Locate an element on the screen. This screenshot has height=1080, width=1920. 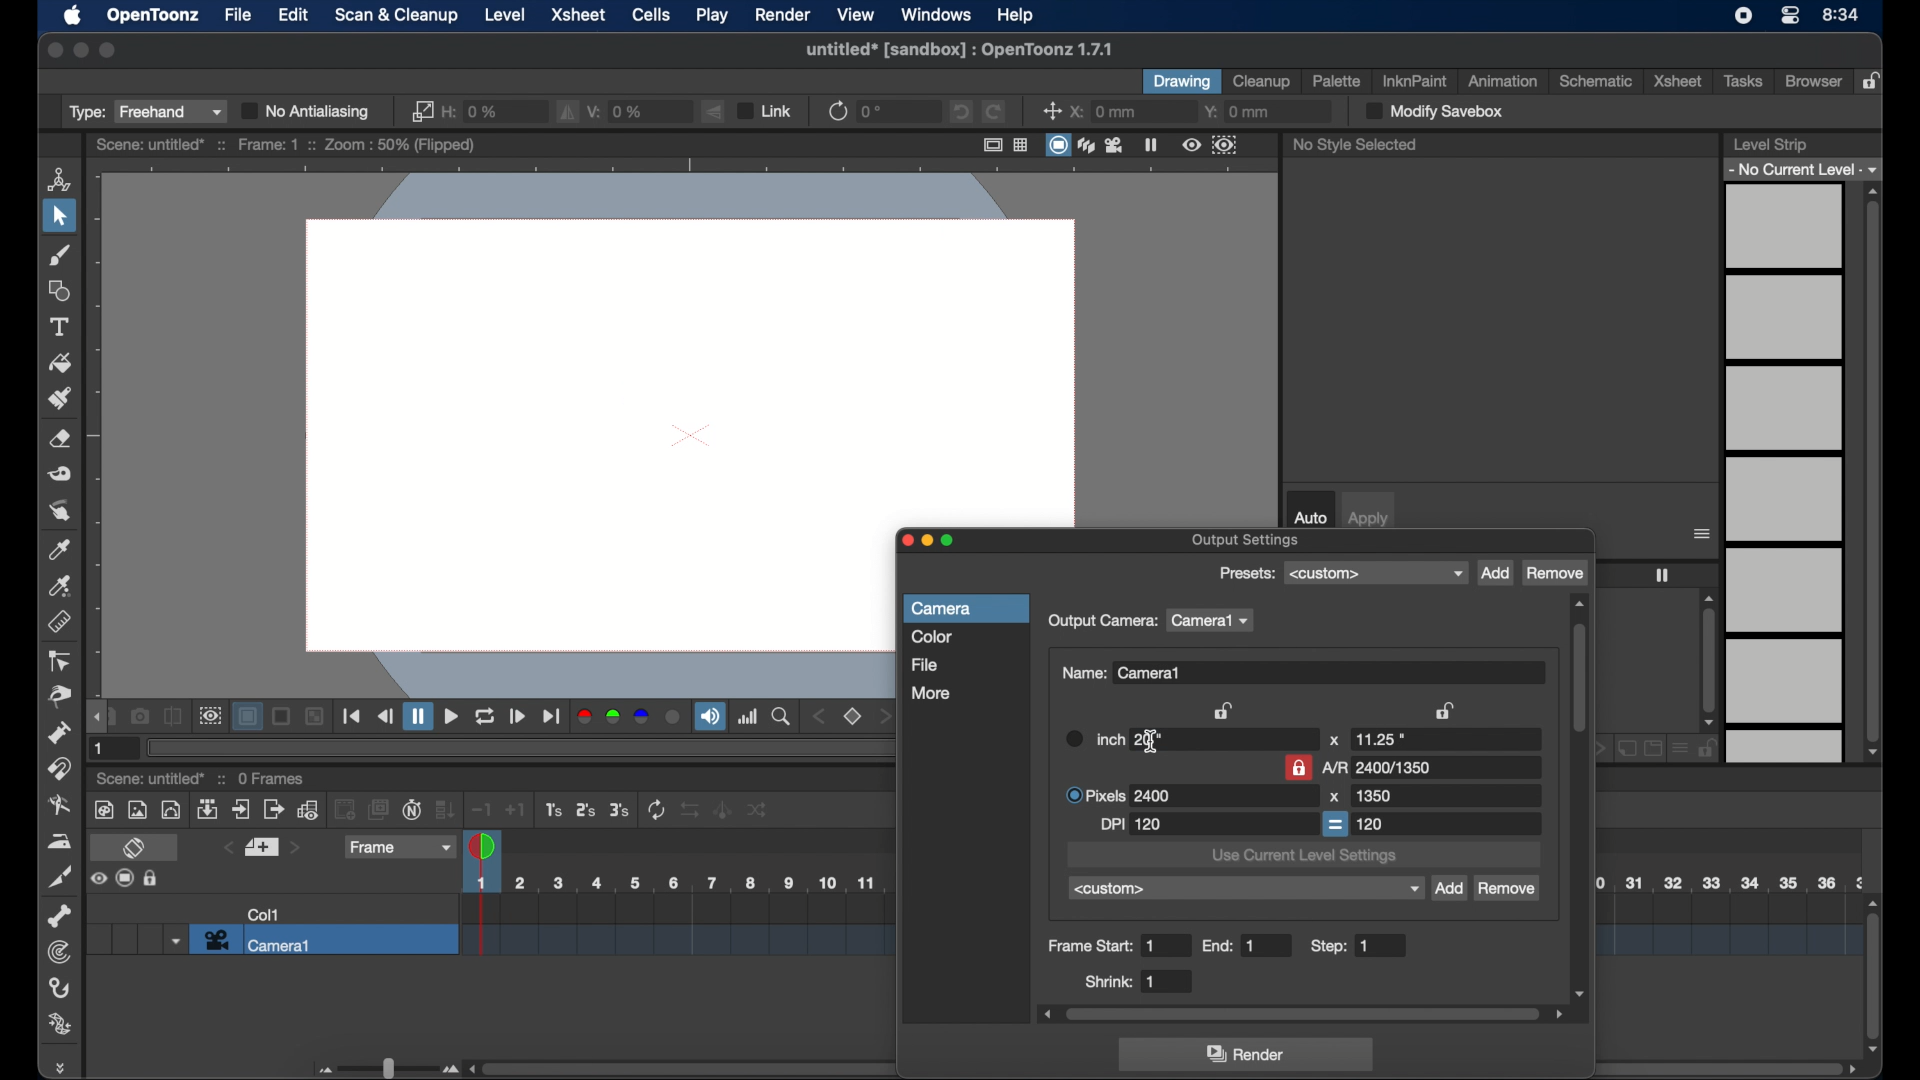
maximize is located at coordinates (952, 542).